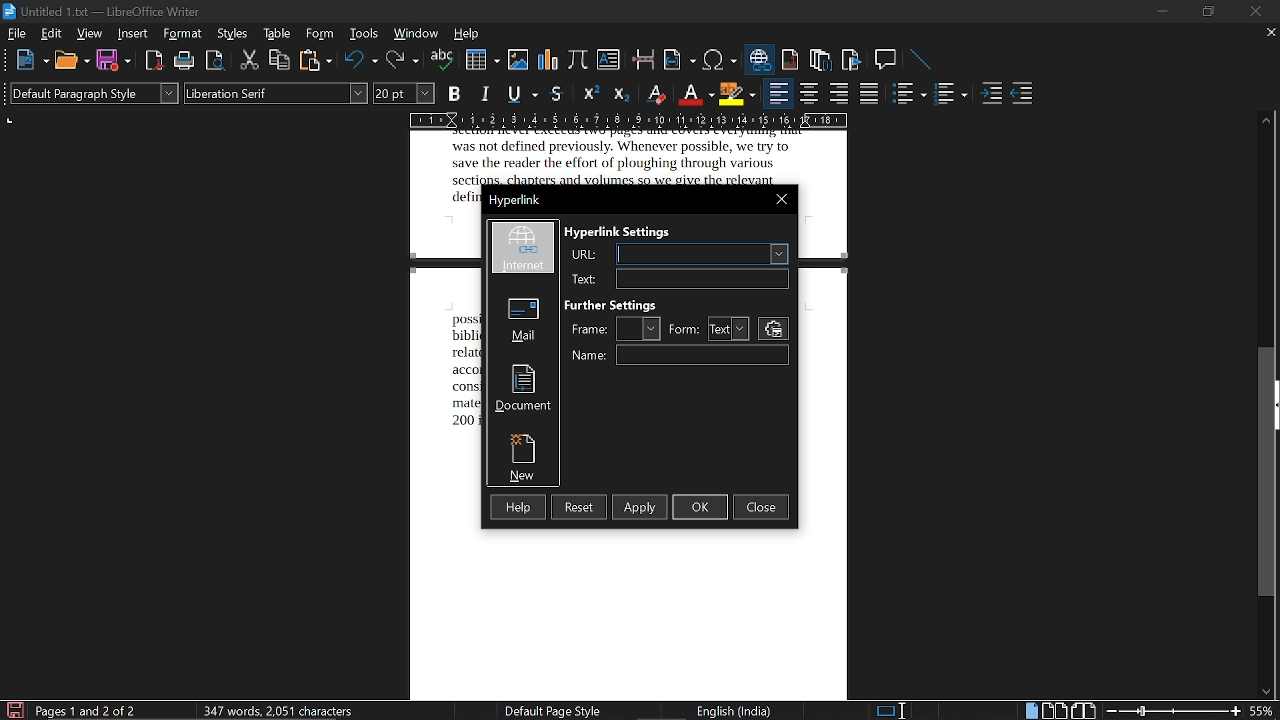 This screenshot has height=720, width=1280. I want to click on current language, so click(732, 711).